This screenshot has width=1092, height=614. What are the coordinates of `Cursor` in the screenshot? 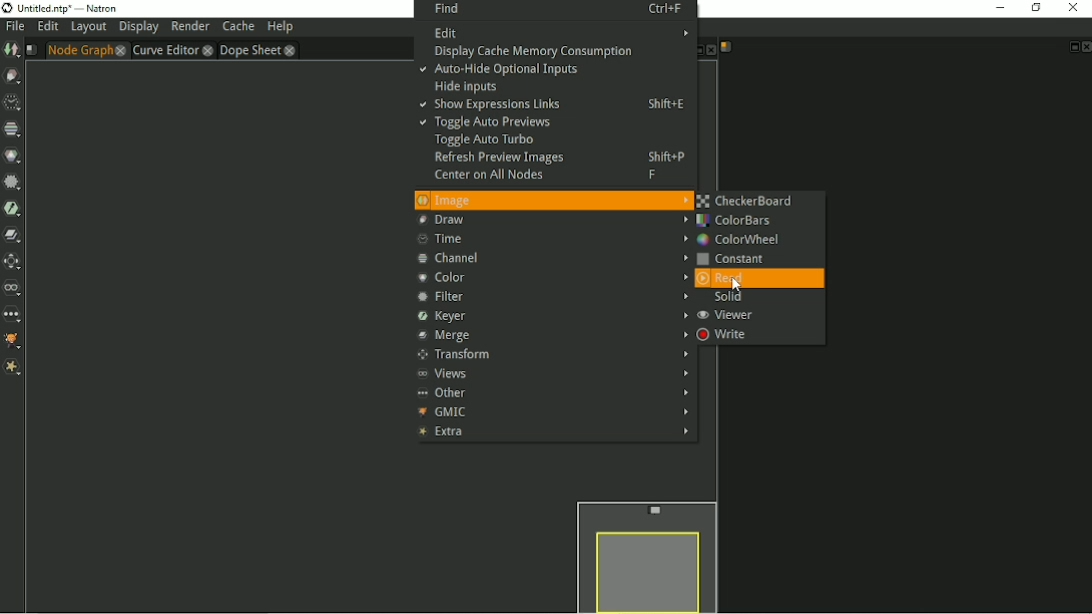 It's located at (739, 285).